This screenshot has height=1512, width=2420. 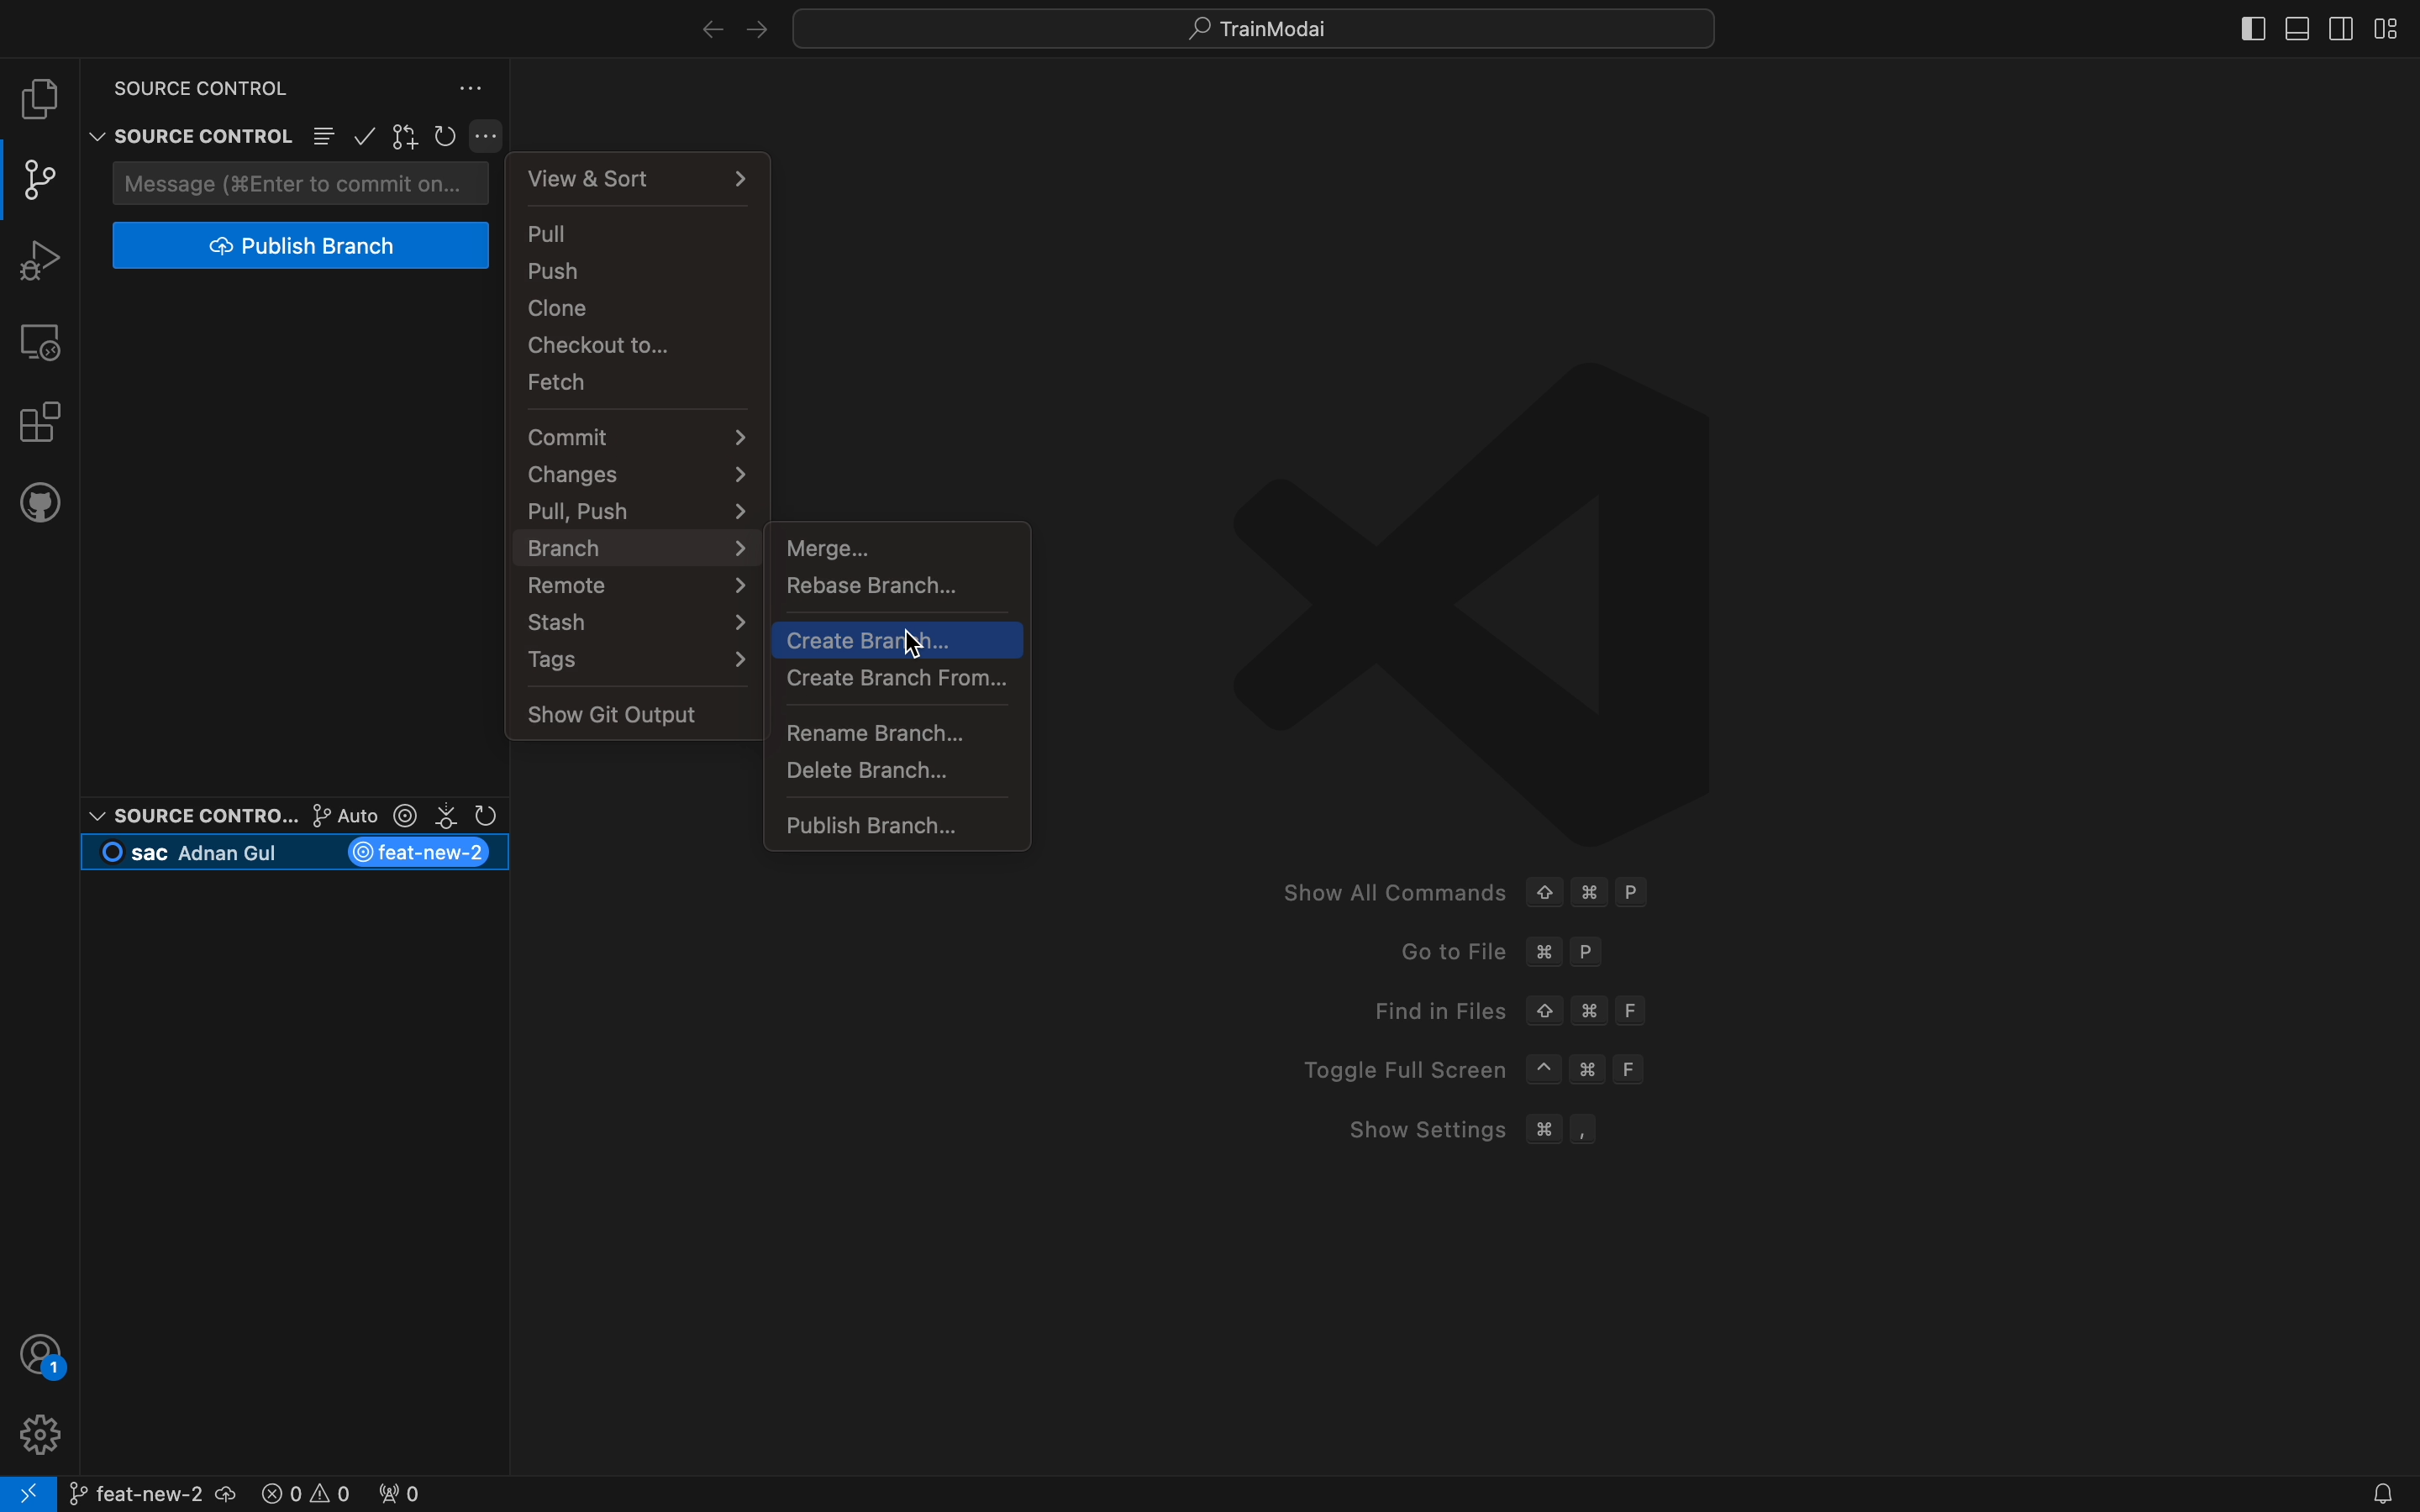 What do you see at coordinates (40, 500) in the screenshot?
I see `github` at bounding box center [40, 500].